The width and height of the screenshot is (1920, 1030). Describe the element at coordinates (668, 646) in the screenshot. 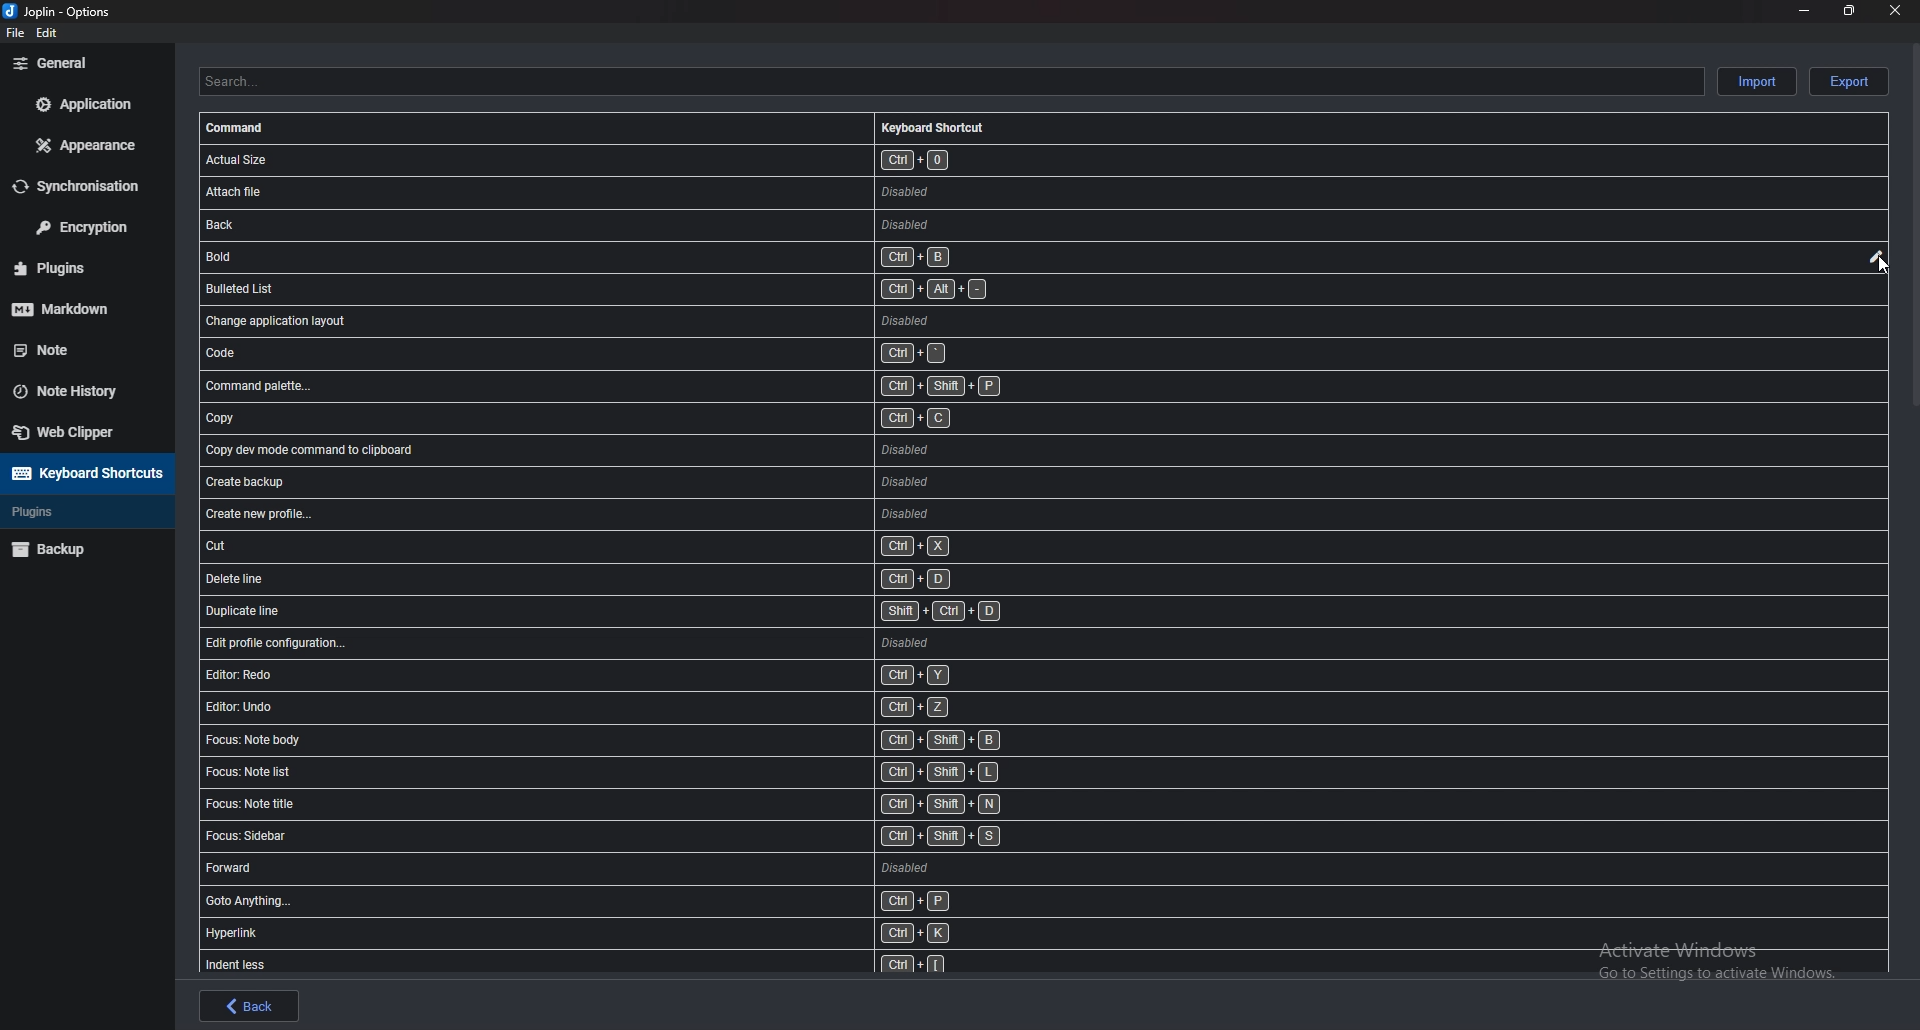

I see `shortcut` at that location.